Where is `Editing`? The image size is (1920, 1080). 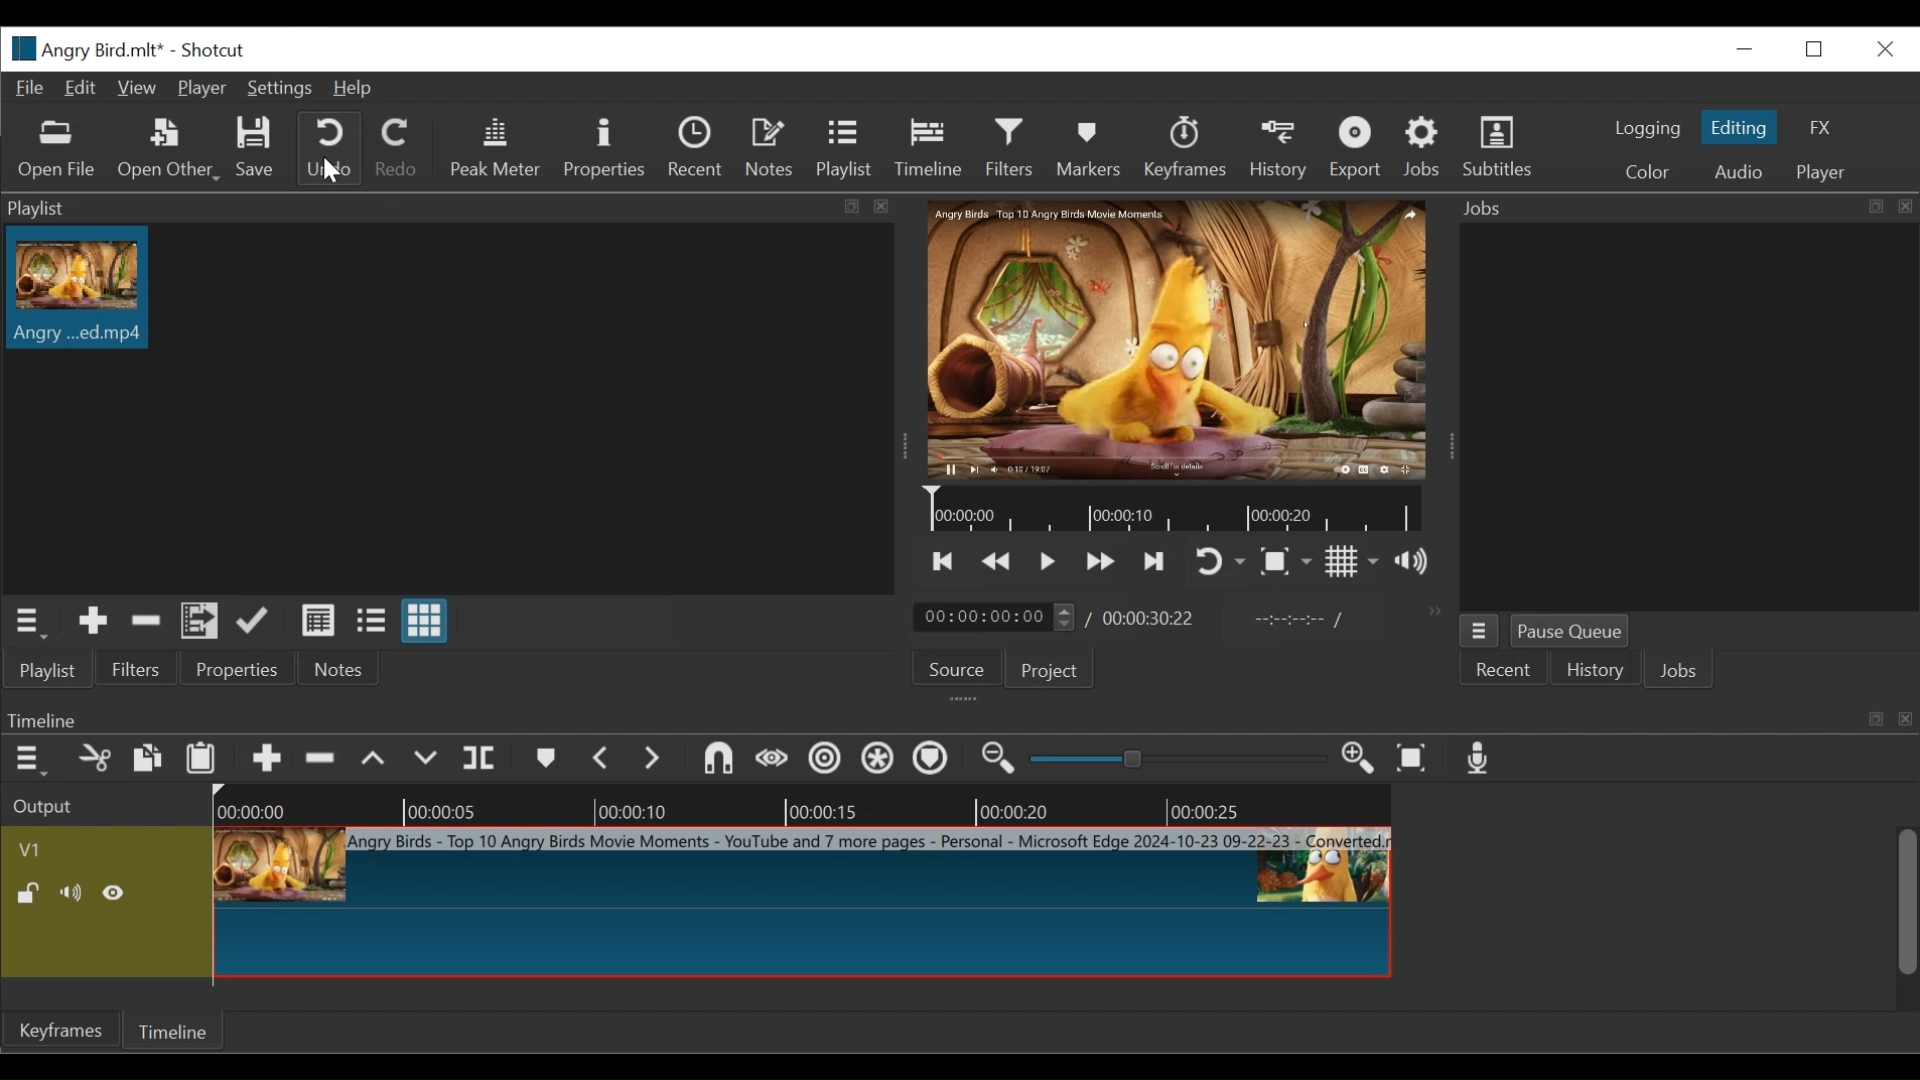
Editing is located at coordinates (1738, 126).